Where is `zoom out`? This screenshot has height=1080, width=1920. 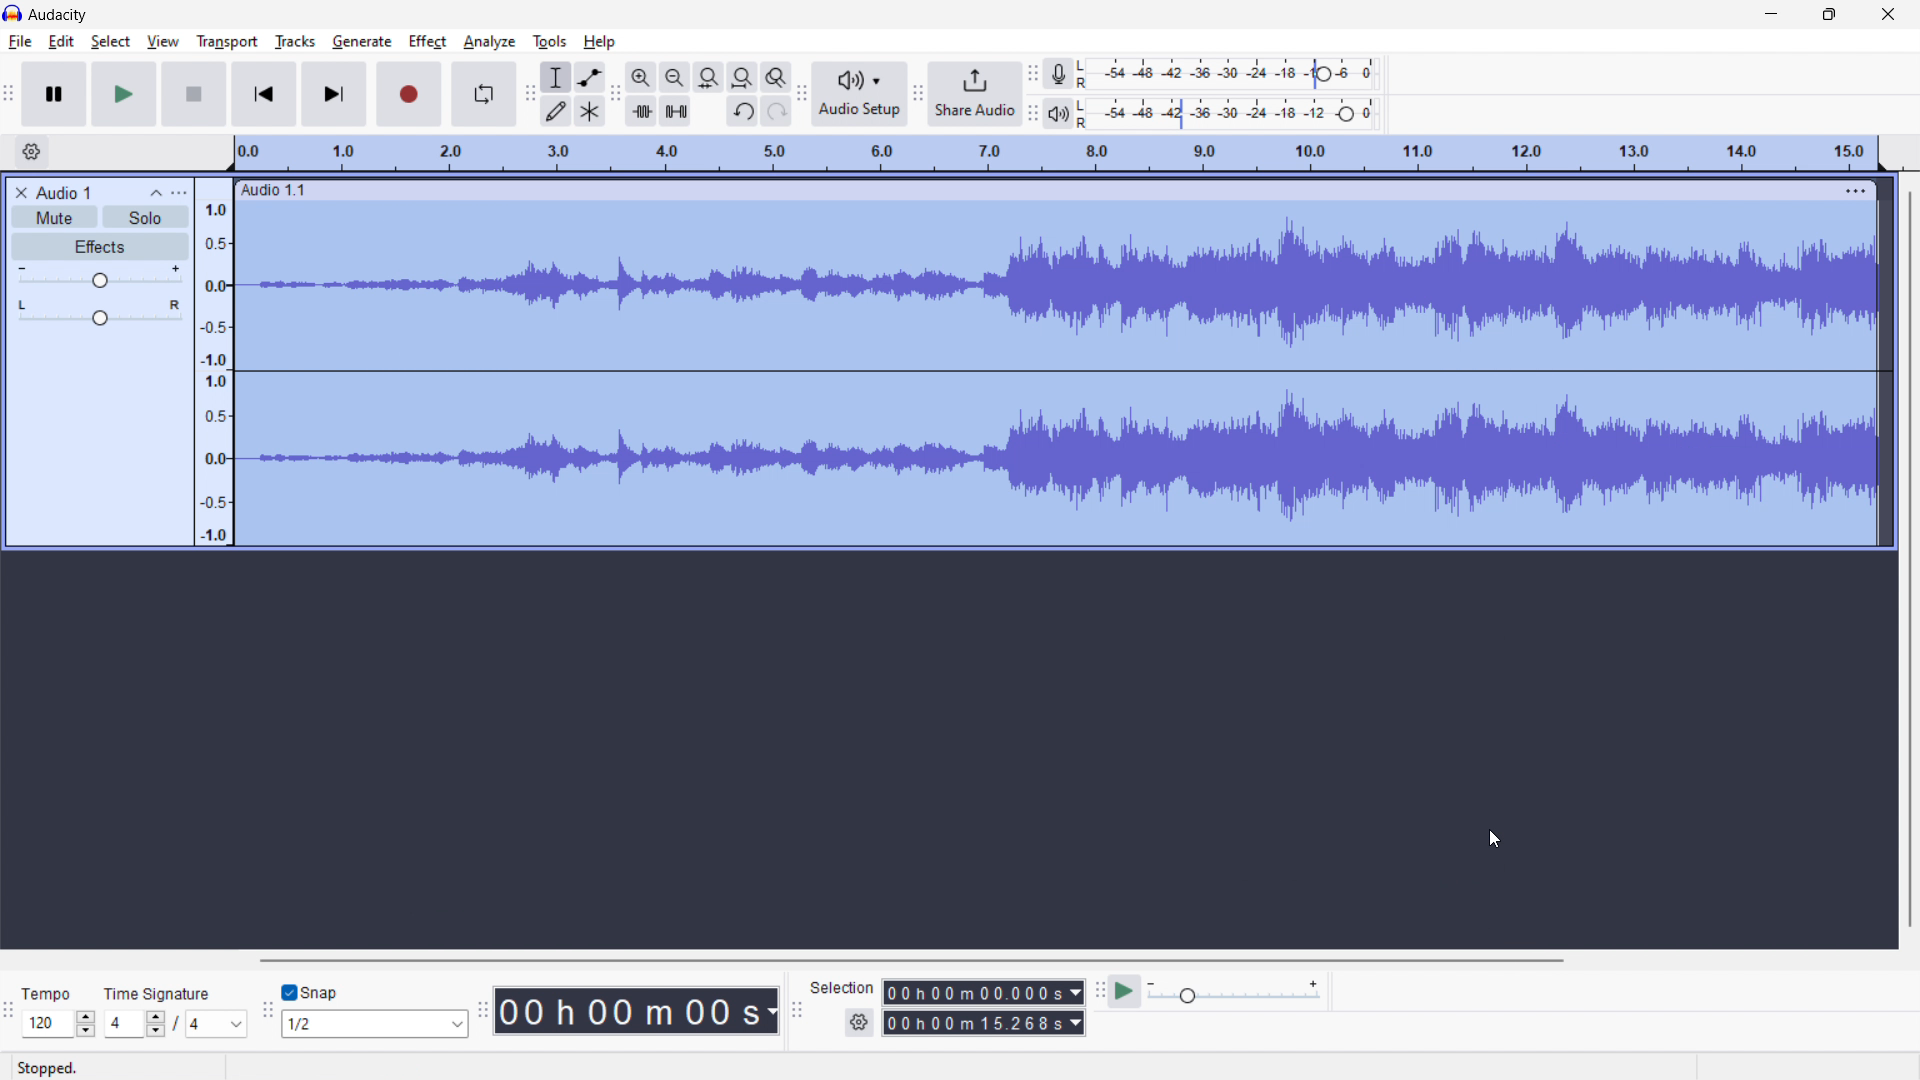
zoom out is located at coordinates (674, 76).